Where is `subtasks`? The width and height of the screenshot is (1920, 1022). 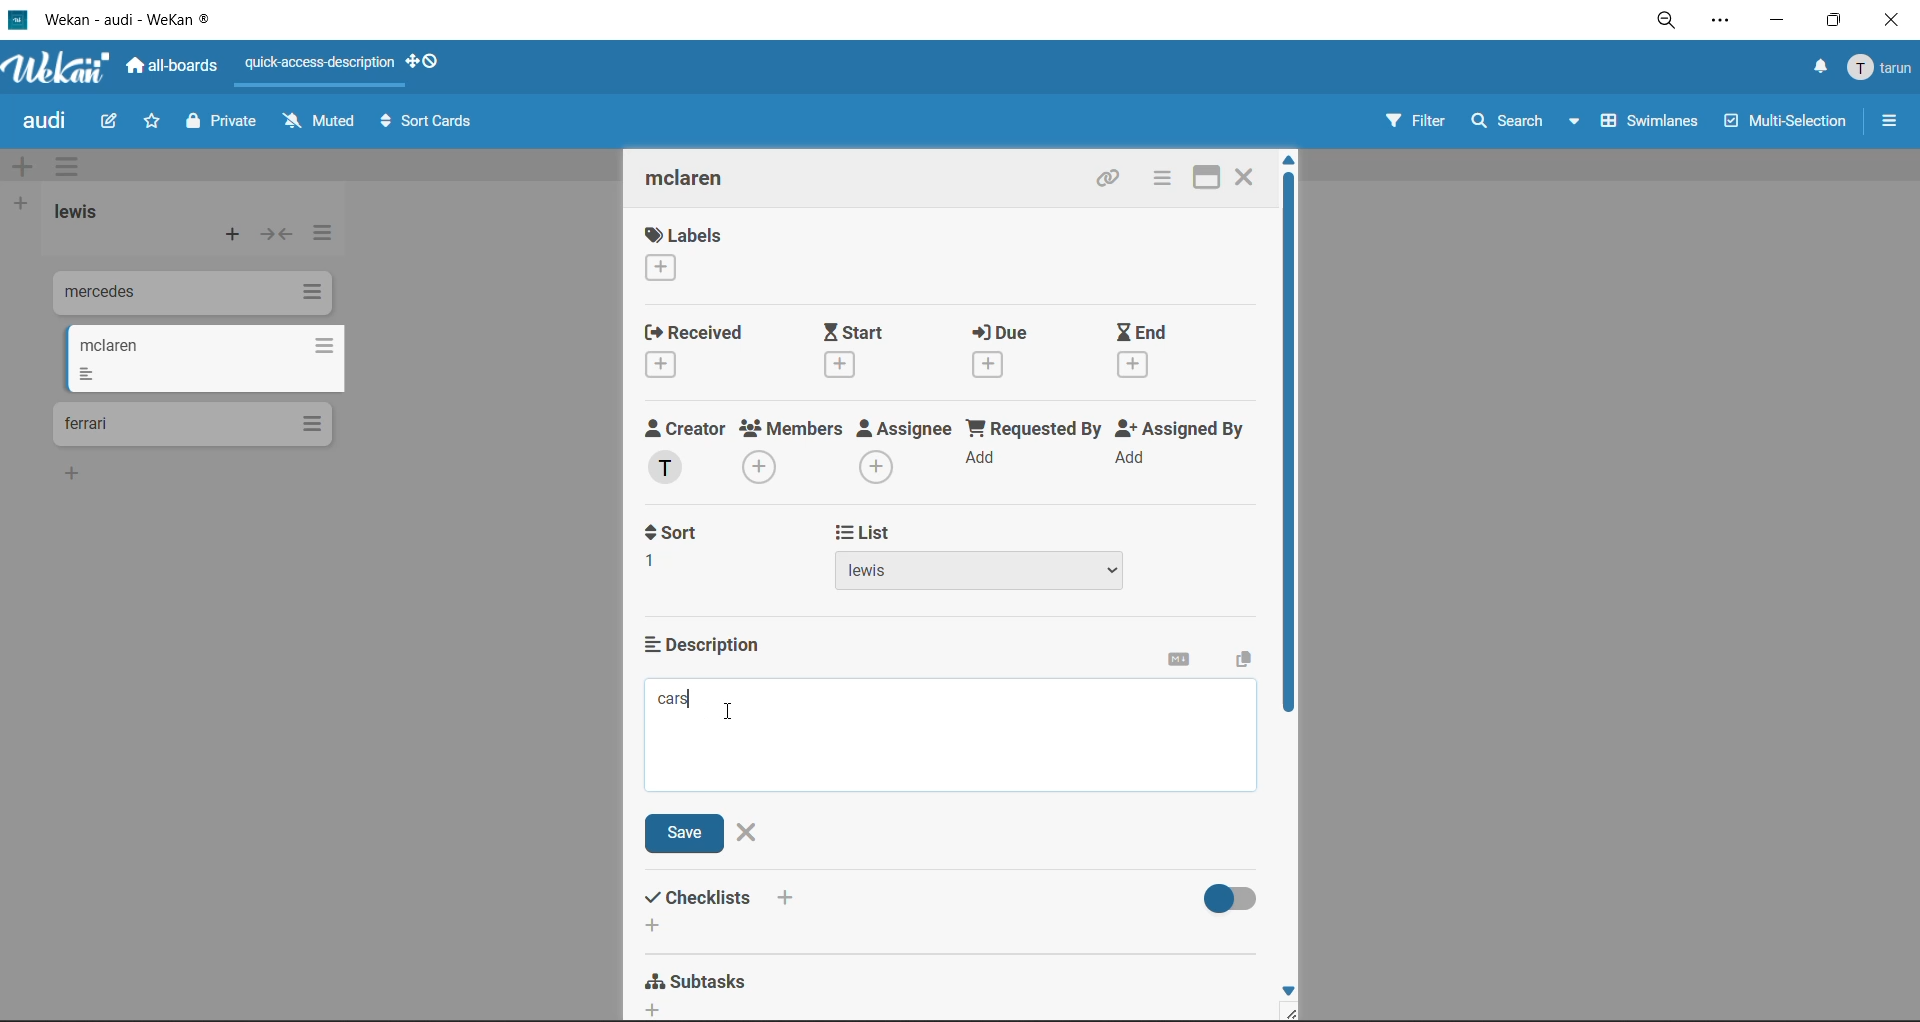
subtasks is located at coordinates (705, 989).